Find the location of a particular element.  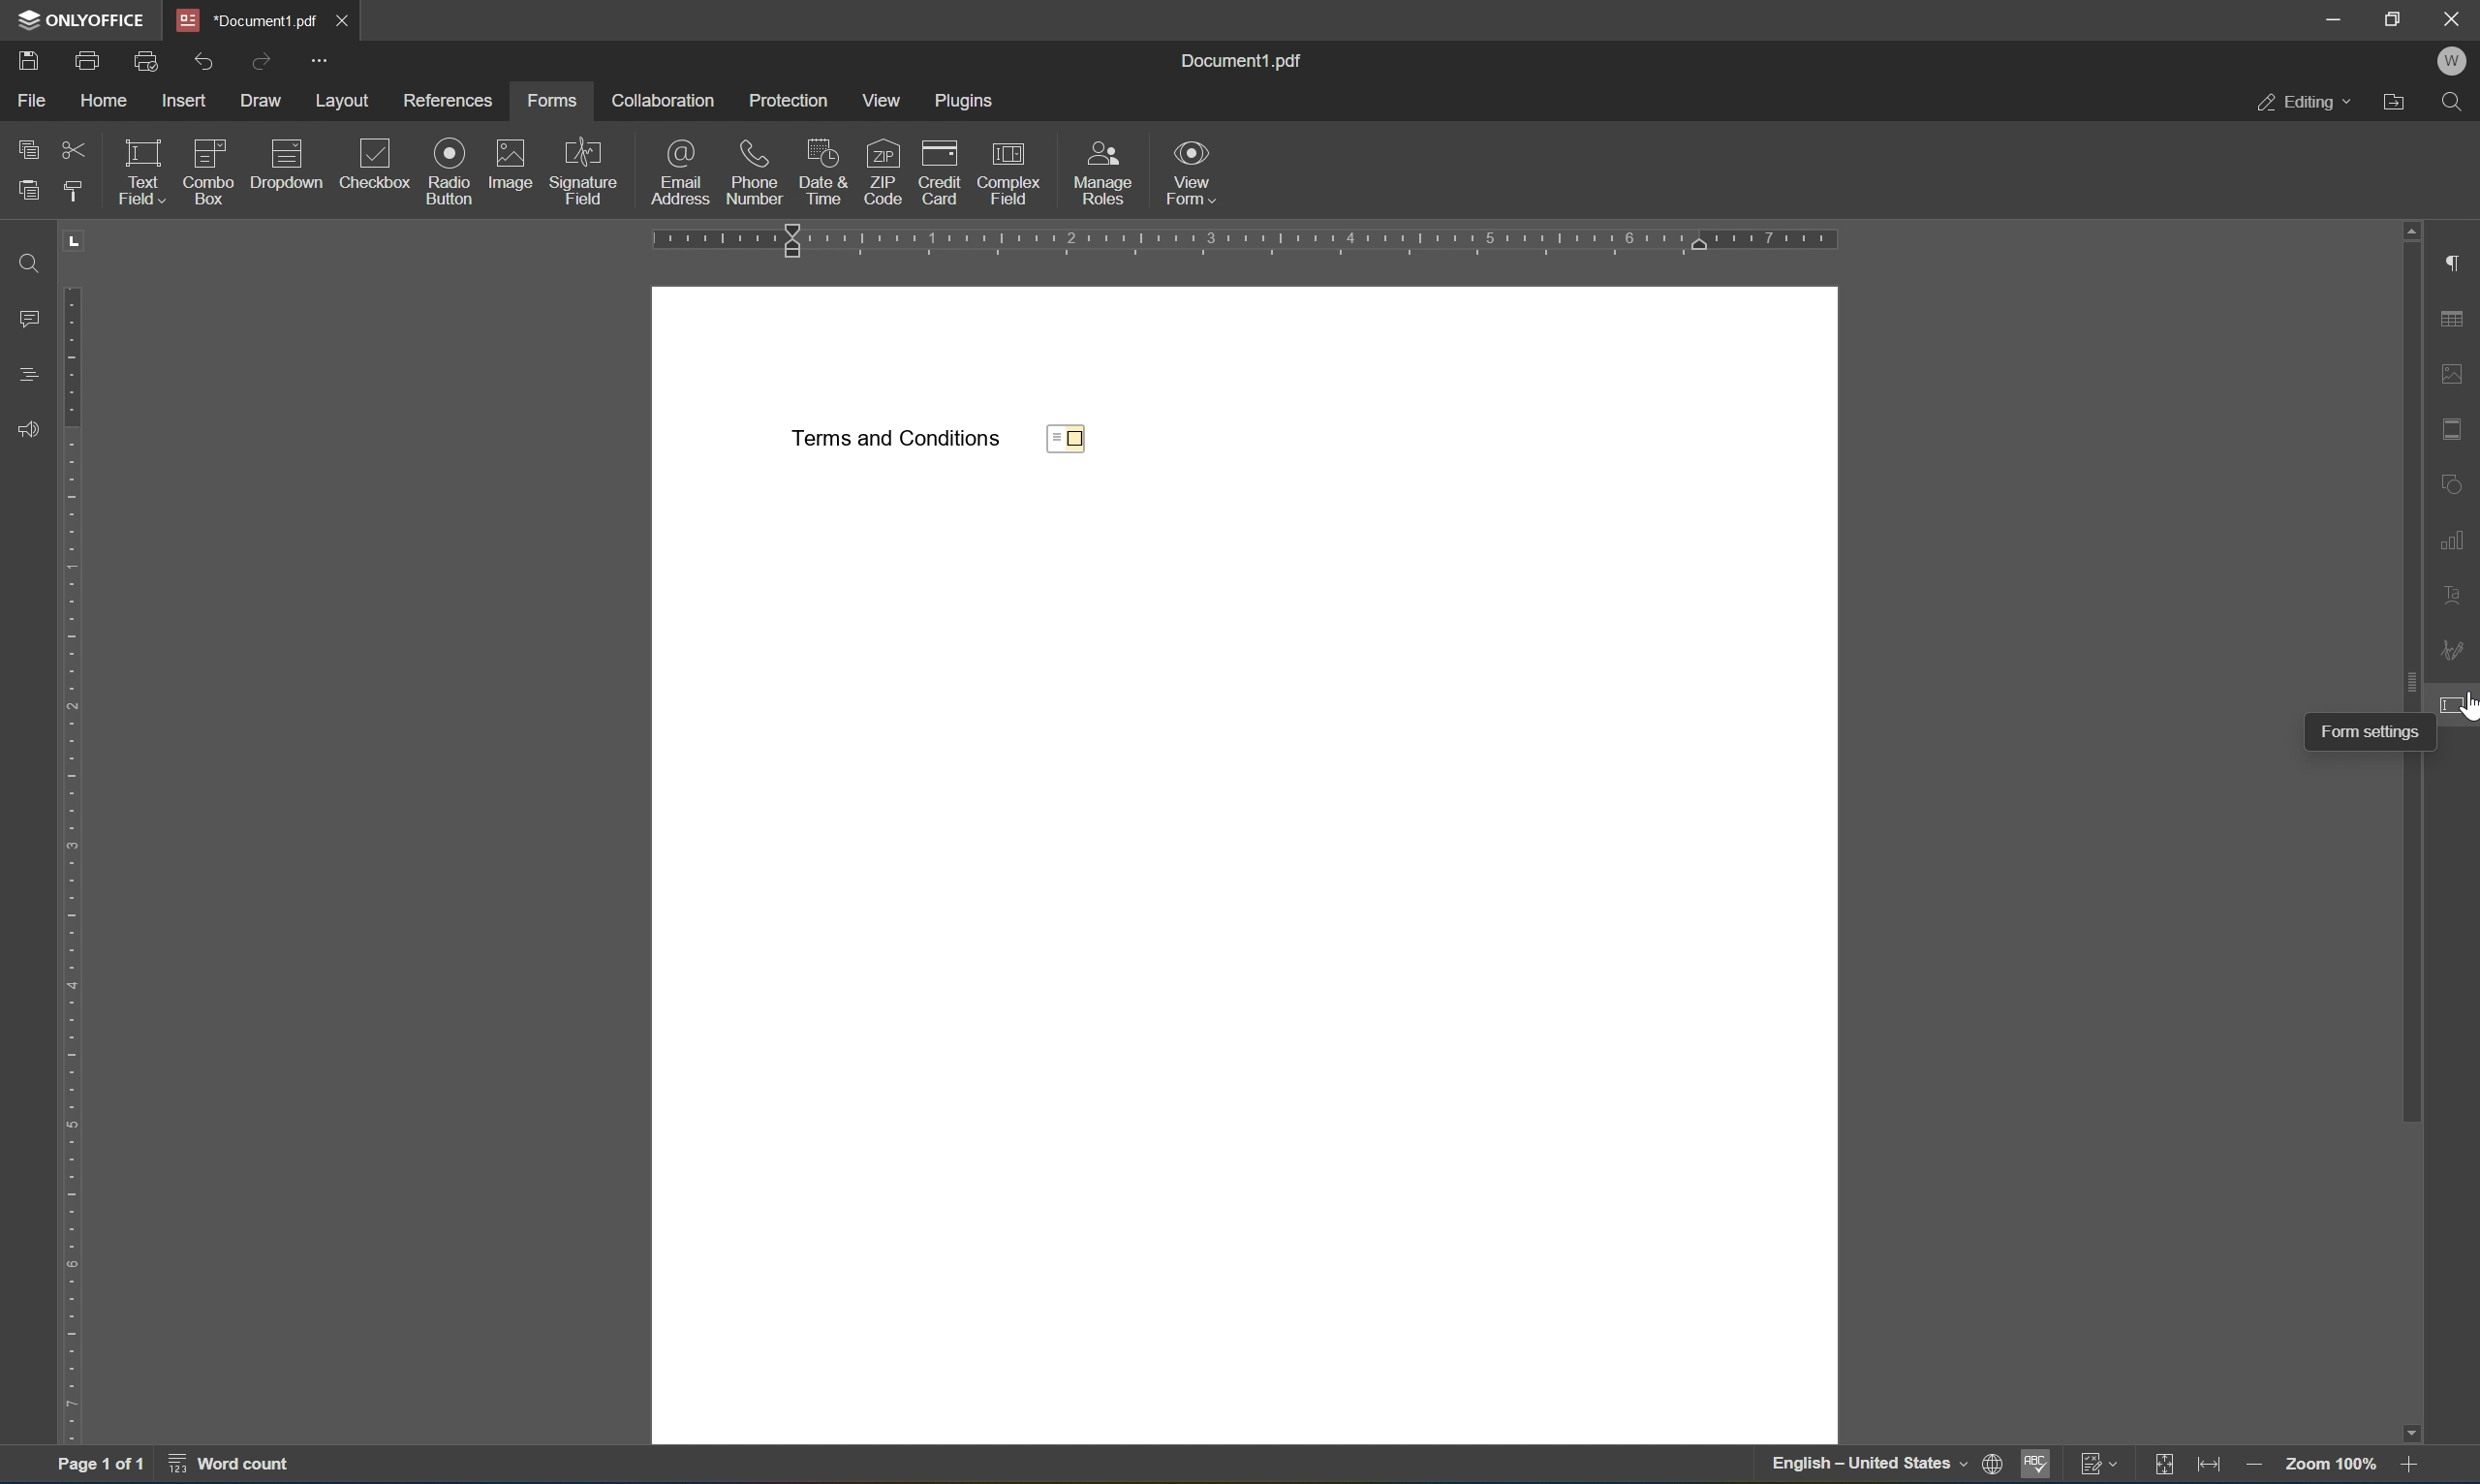

word count is located at coordinates (228, 1468).